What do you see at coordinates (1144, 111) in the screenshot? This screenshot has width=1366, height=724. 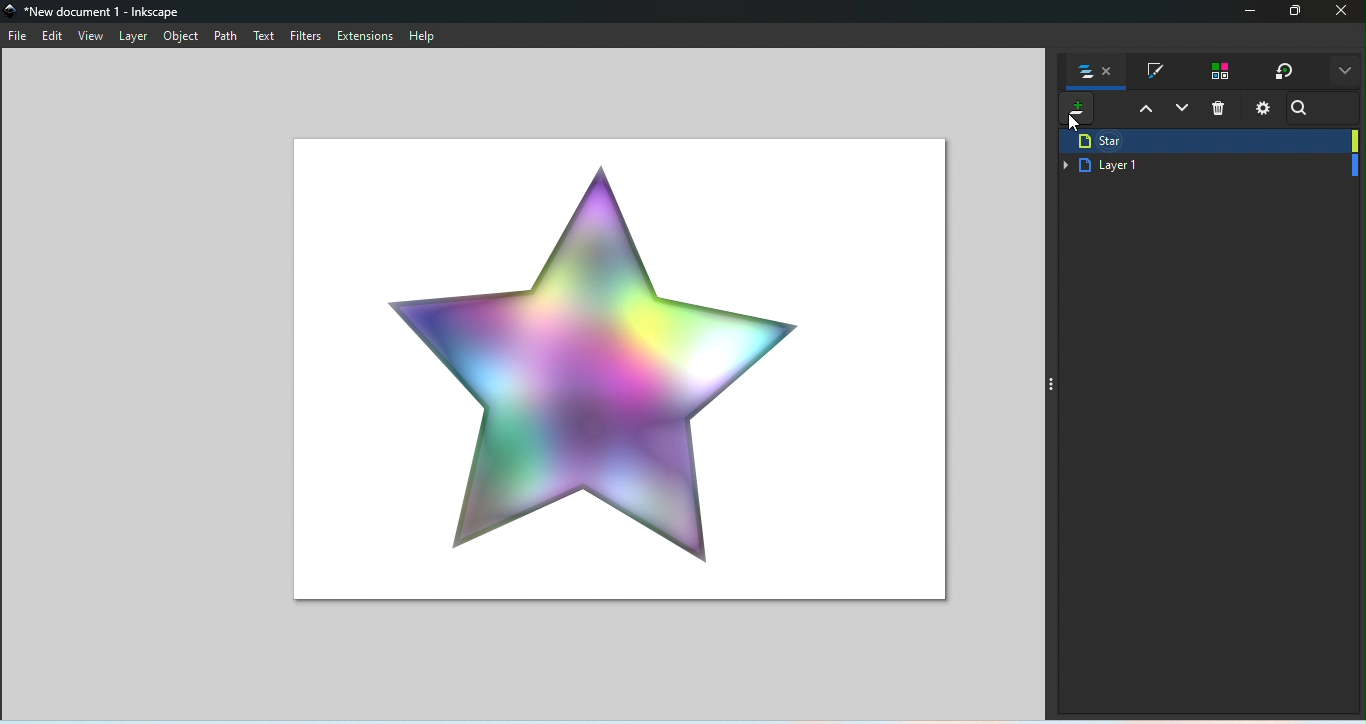 I see `Raise selection one layer` at bounding box center [1144, 111].